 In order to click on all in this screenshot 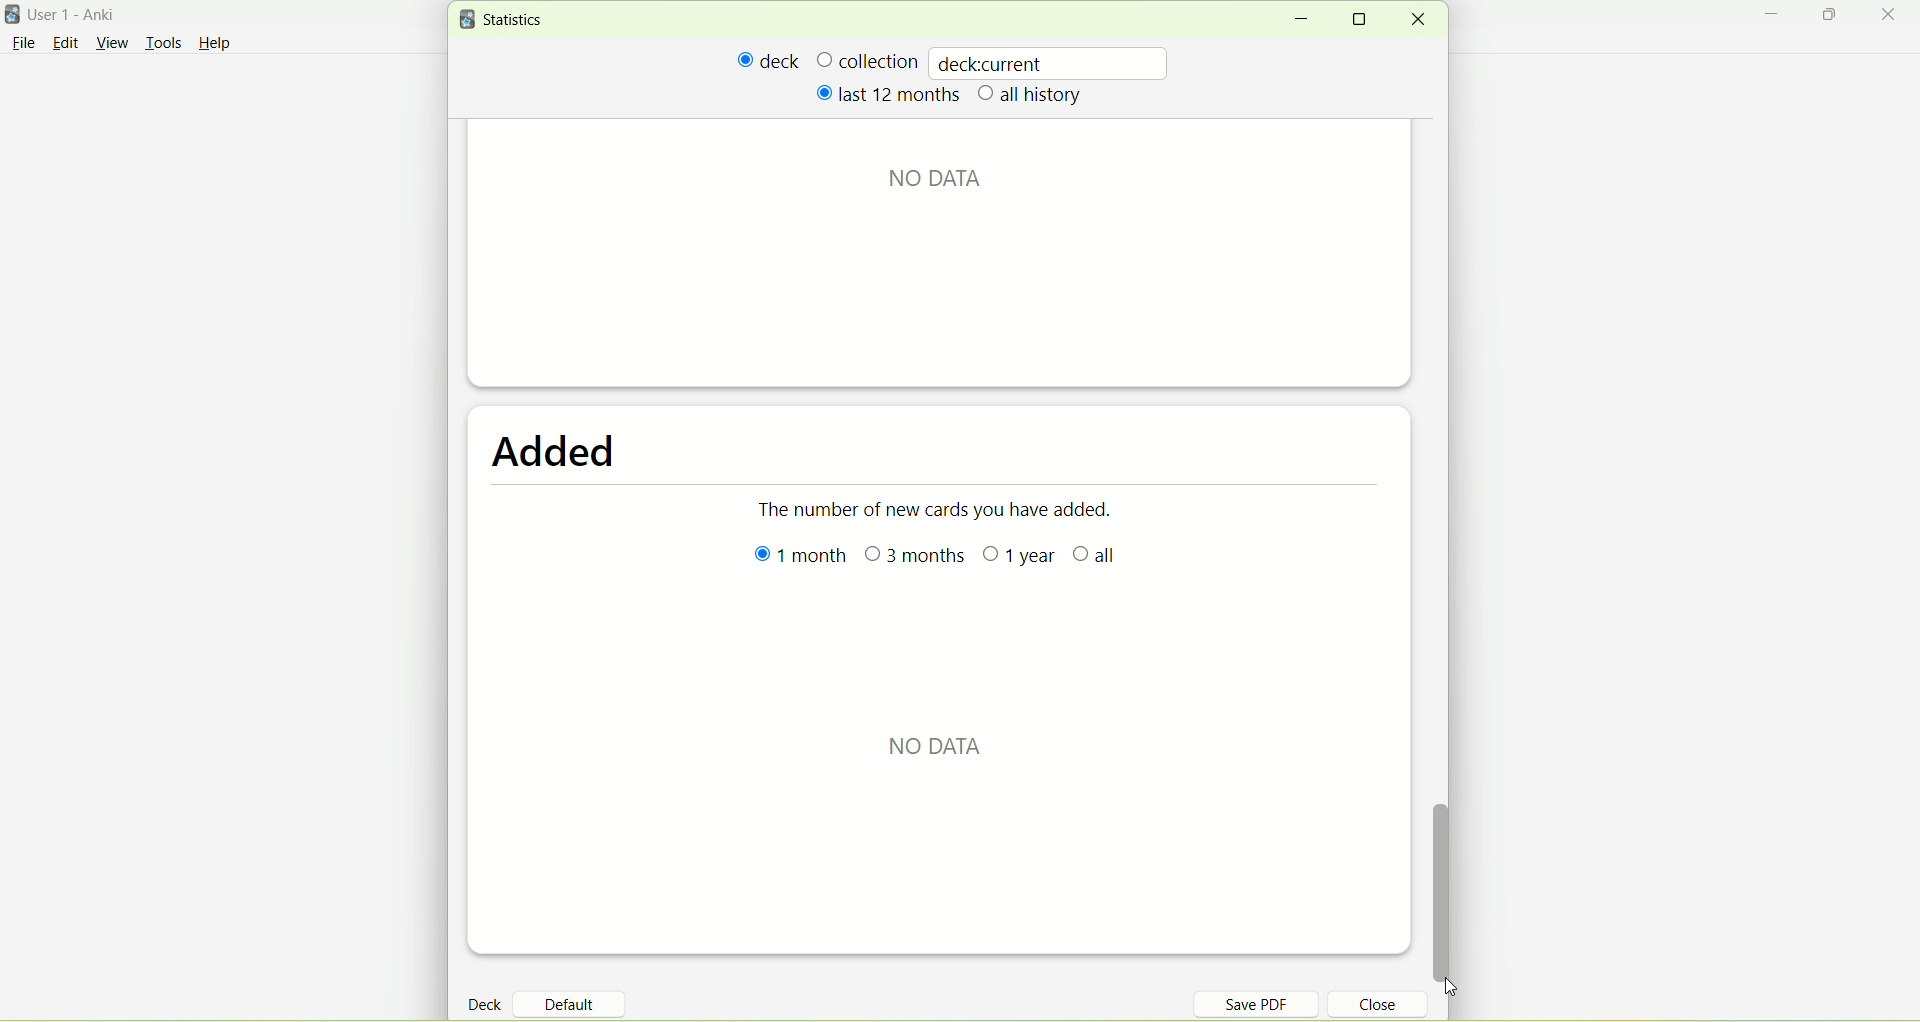, I will do `click(1112, 562)`.